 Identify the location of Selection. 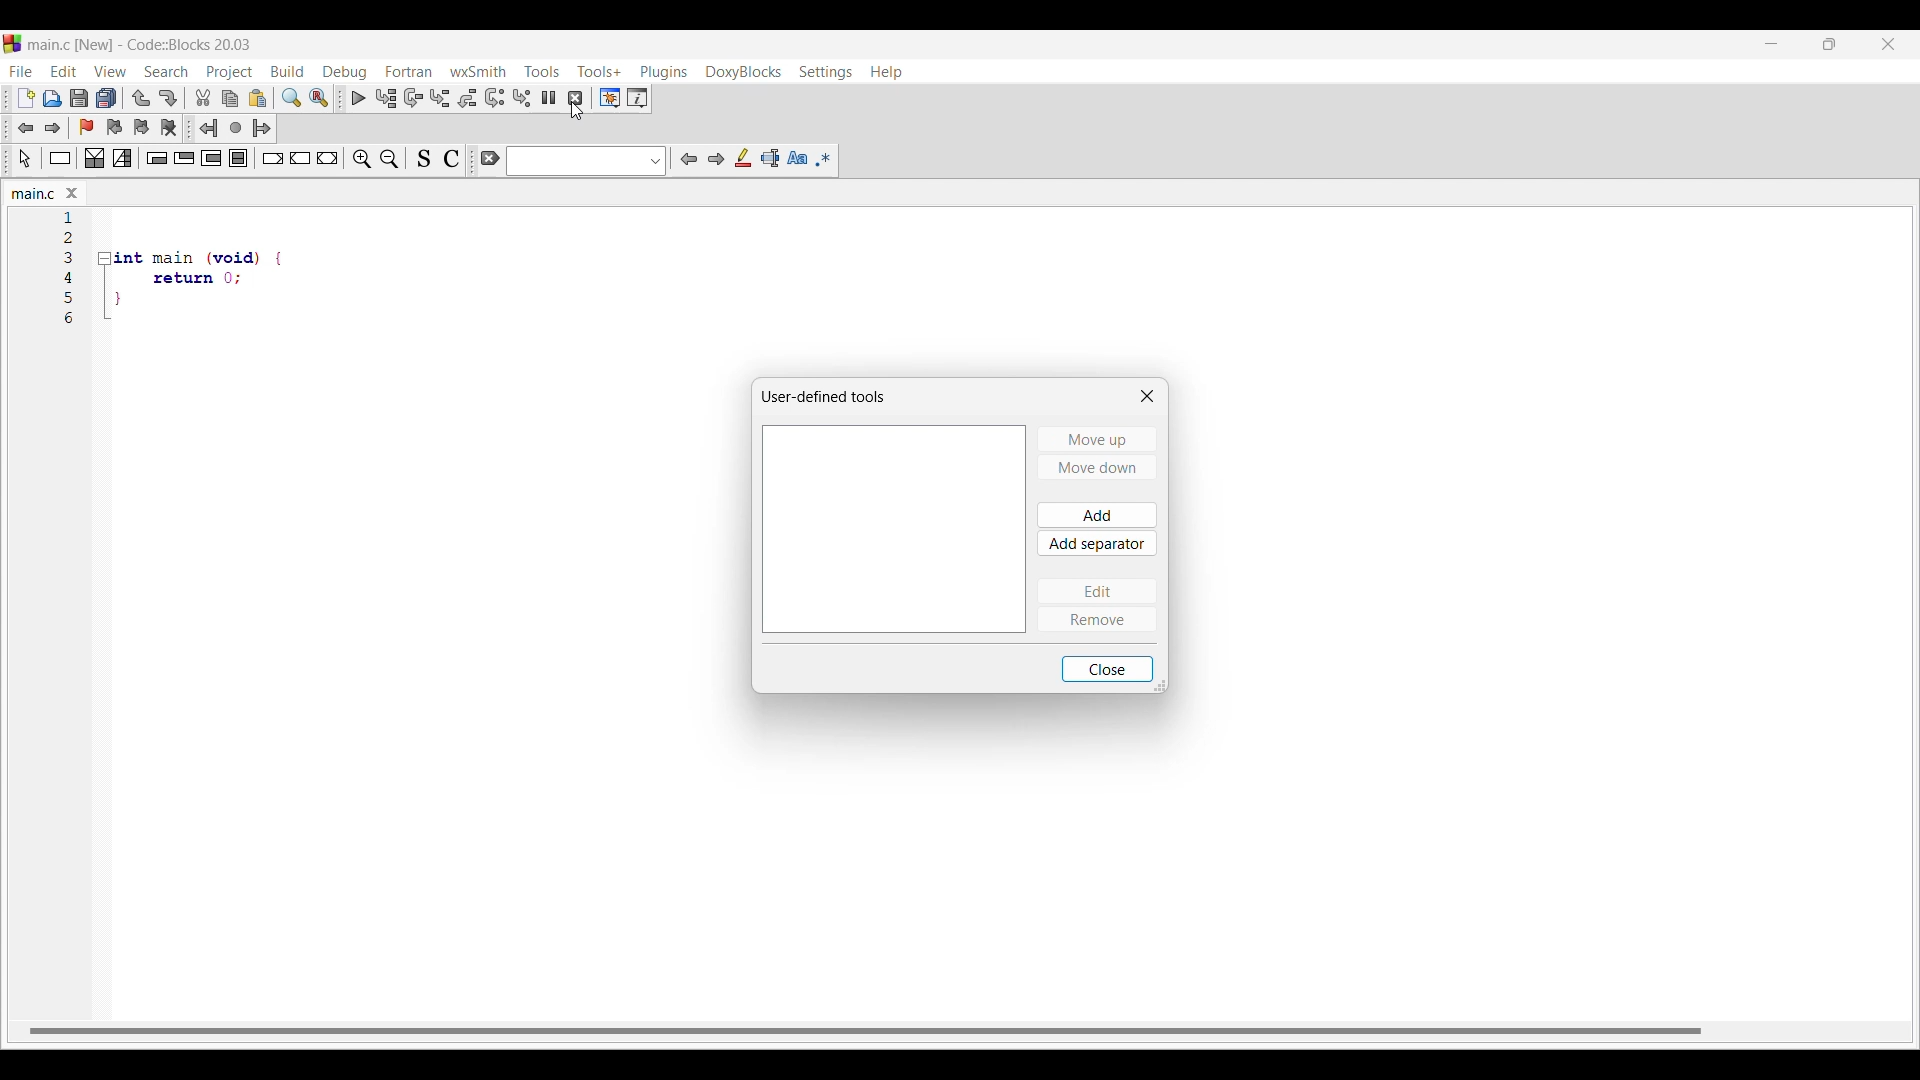
(123, 158).